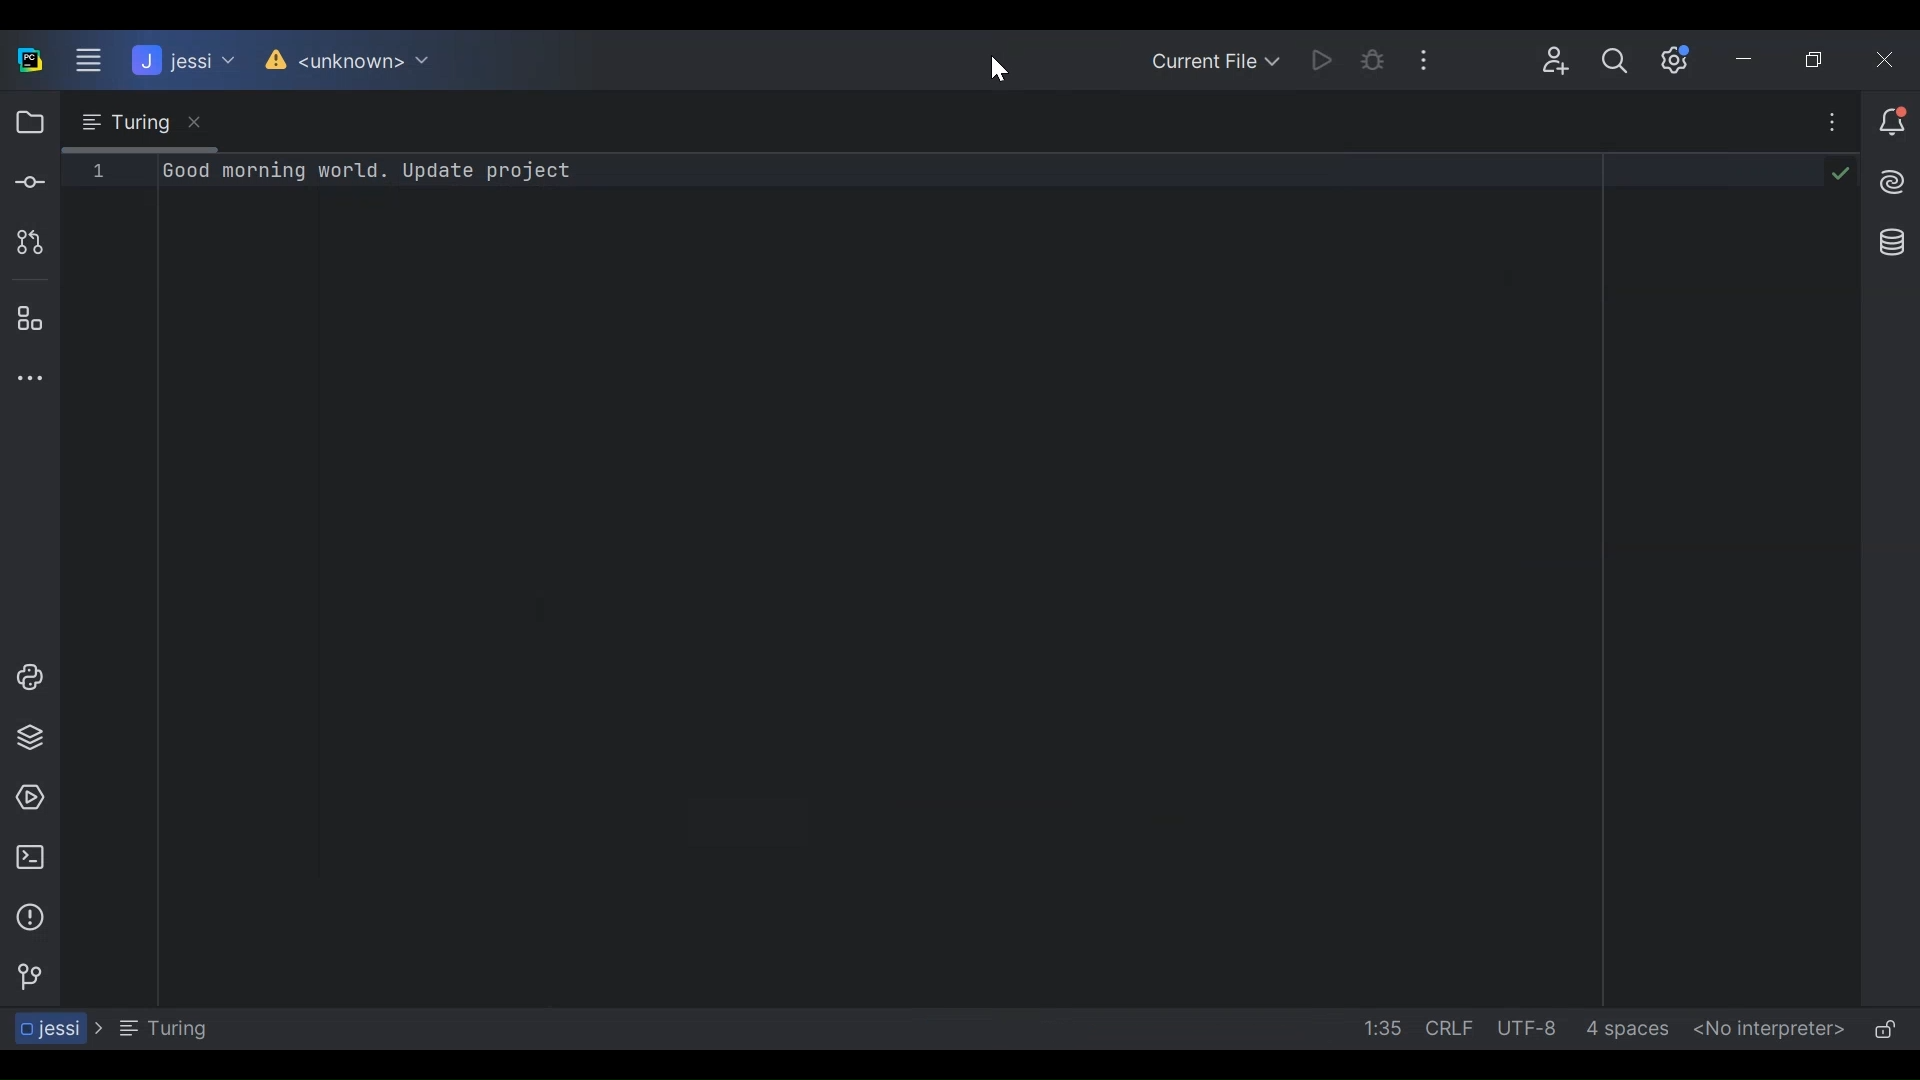 The height and width of the screenshot is (1080, 1920). Describe the element at coordinates (1823, 125) in the screenshot. I see `More` at that location.